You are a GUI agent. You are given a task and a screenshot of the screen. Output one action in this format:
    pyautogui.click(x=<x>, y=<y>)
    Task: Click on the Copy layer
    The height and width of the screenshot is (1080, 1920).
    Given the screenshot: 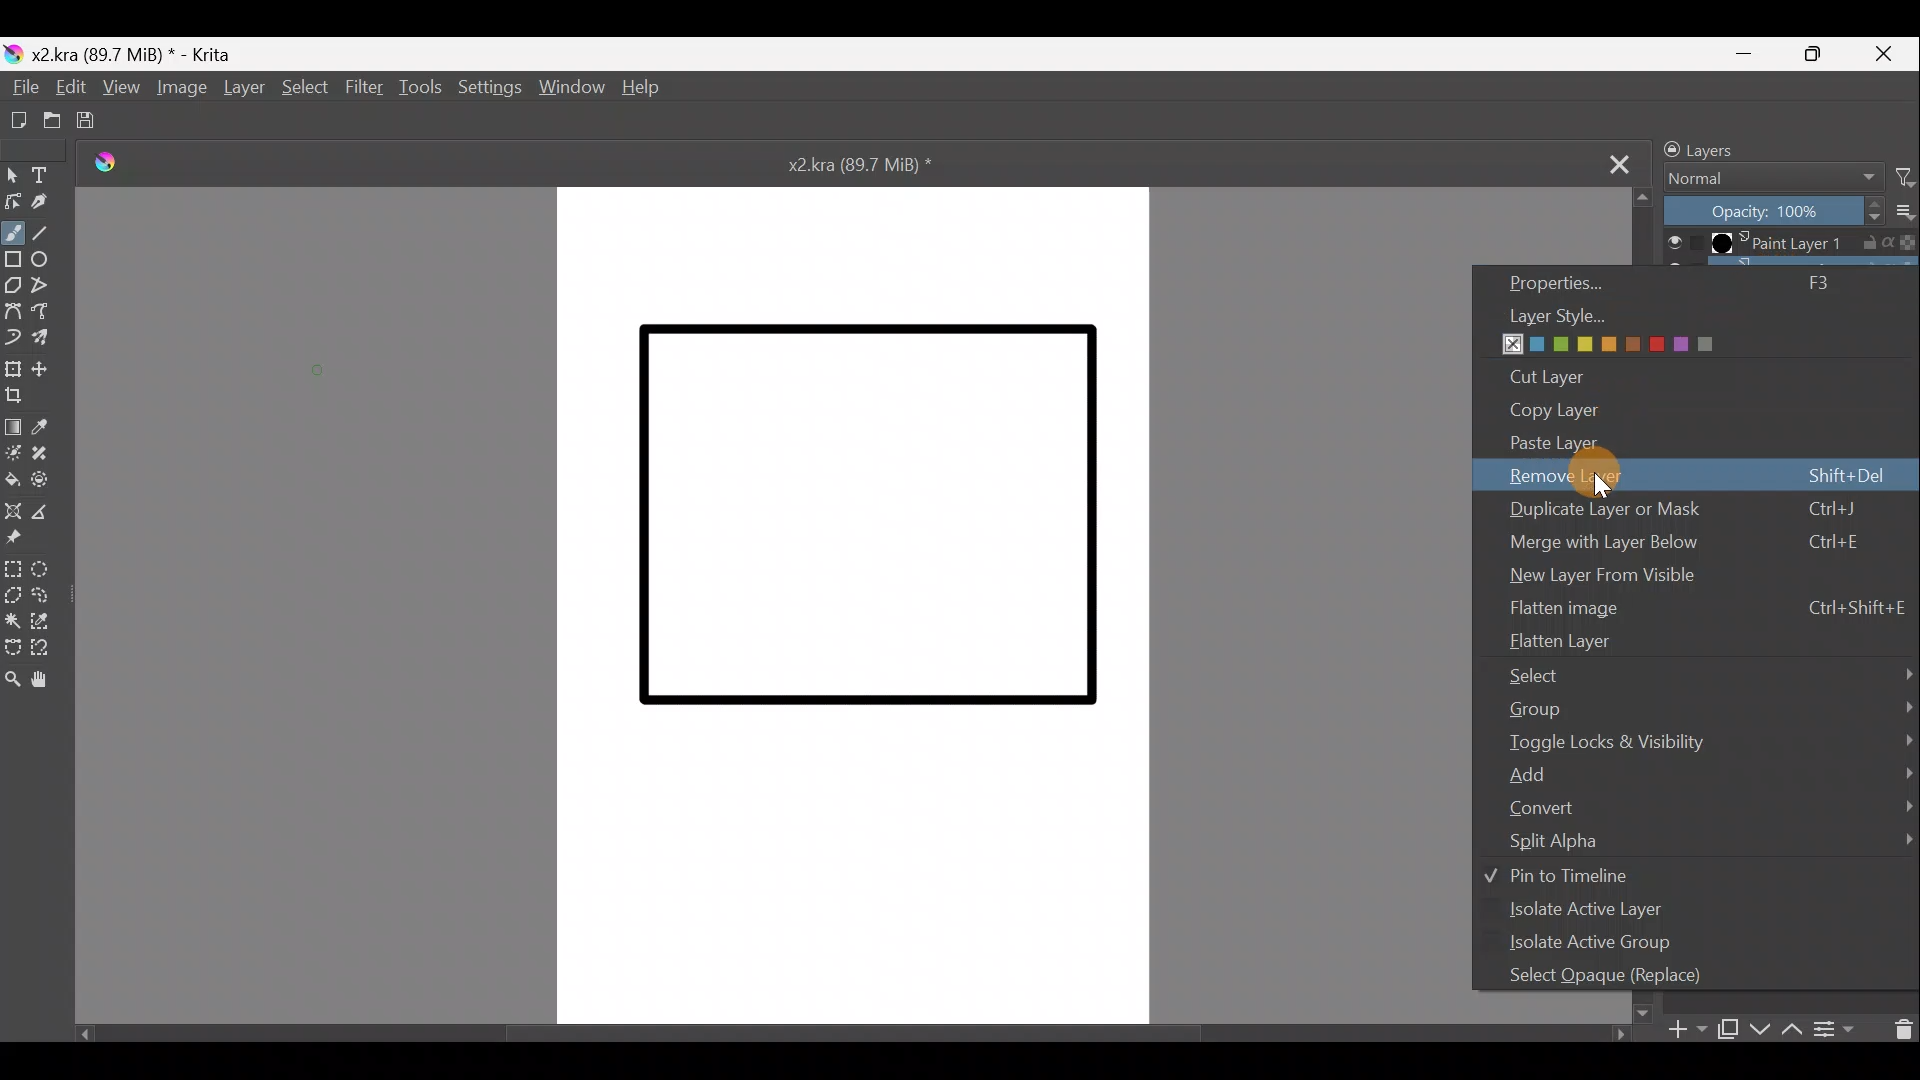 What is the action you would take?
    pyautogui.click(x=1592, y=410)
    